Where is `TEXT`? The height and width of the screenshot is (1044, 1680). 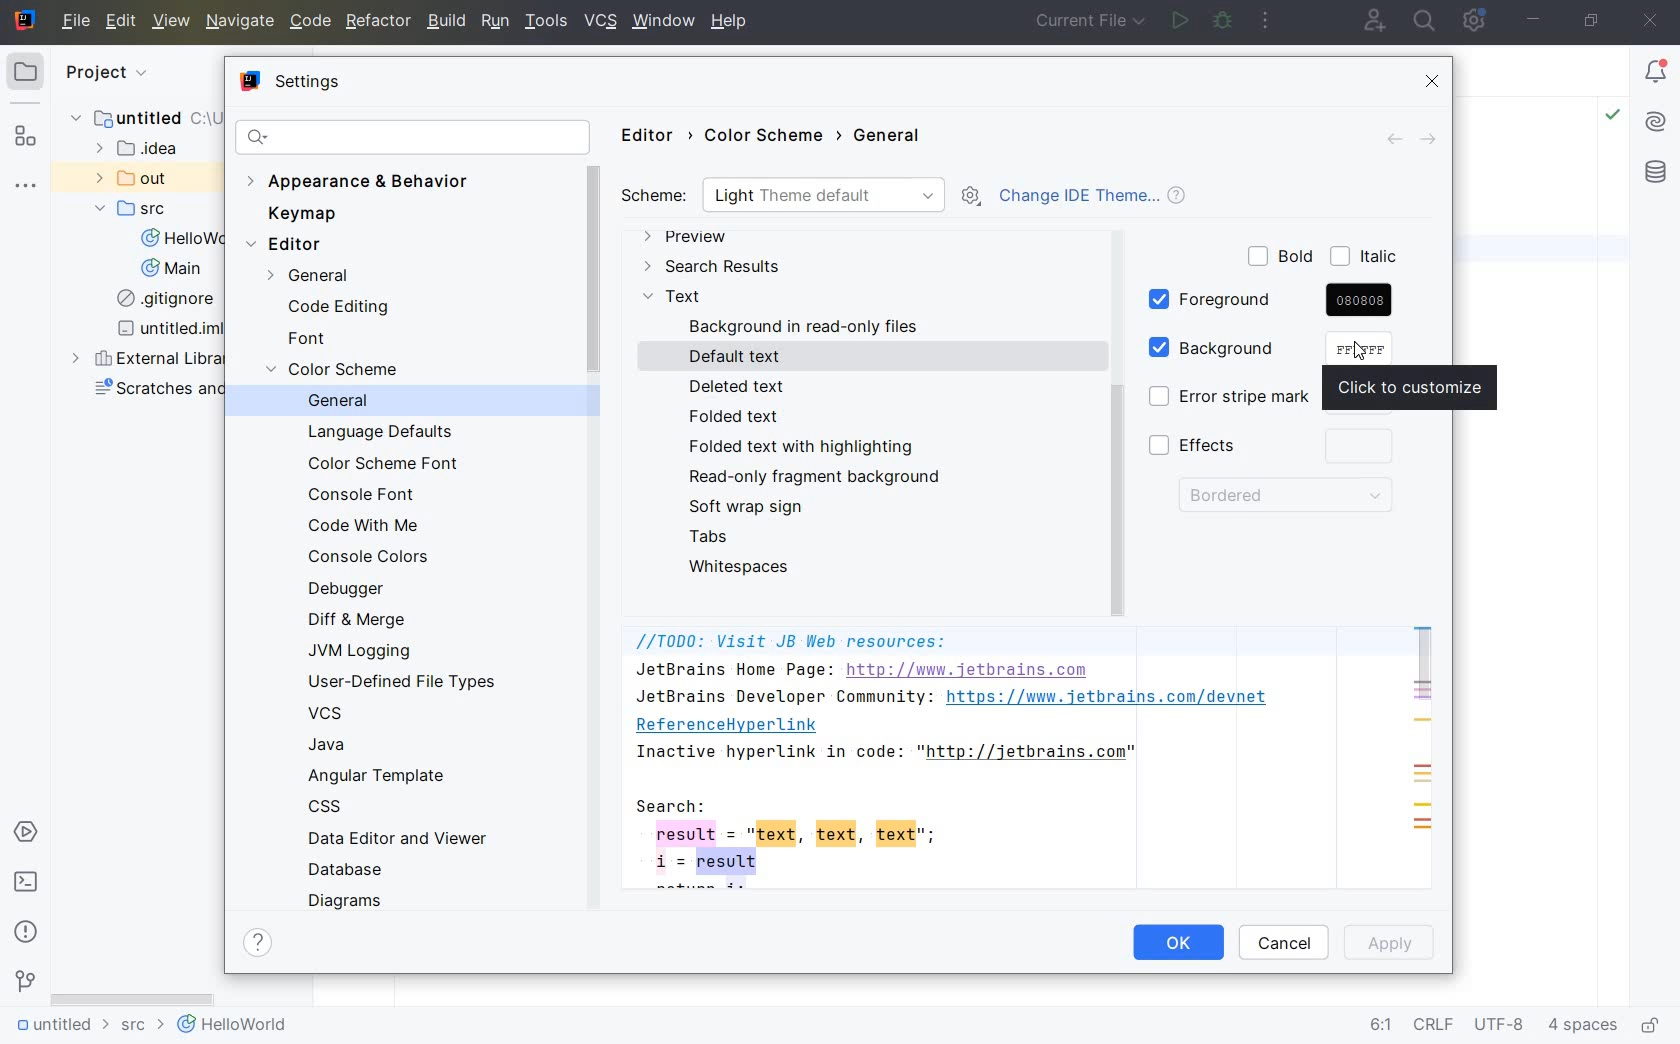 TEXT is located at coordinates (673, 298).